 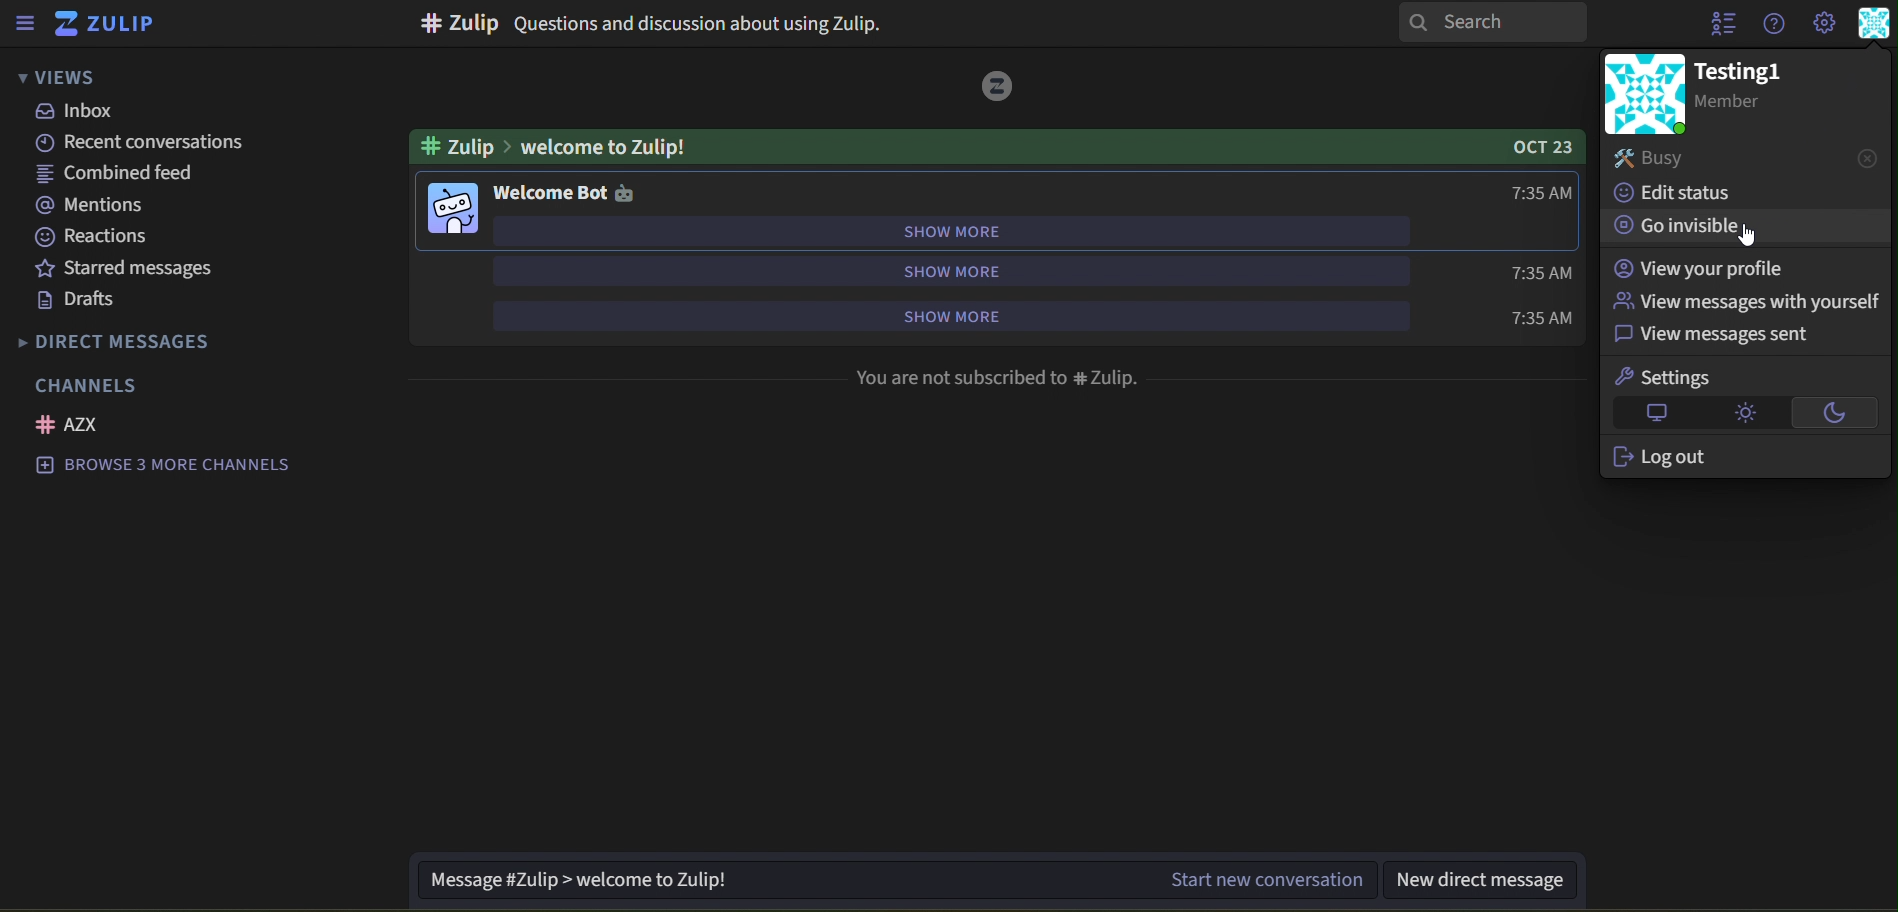 What do you see at coordinates (454, 212) in the screenshot?
I see `image` at bounding box center [454, 212].